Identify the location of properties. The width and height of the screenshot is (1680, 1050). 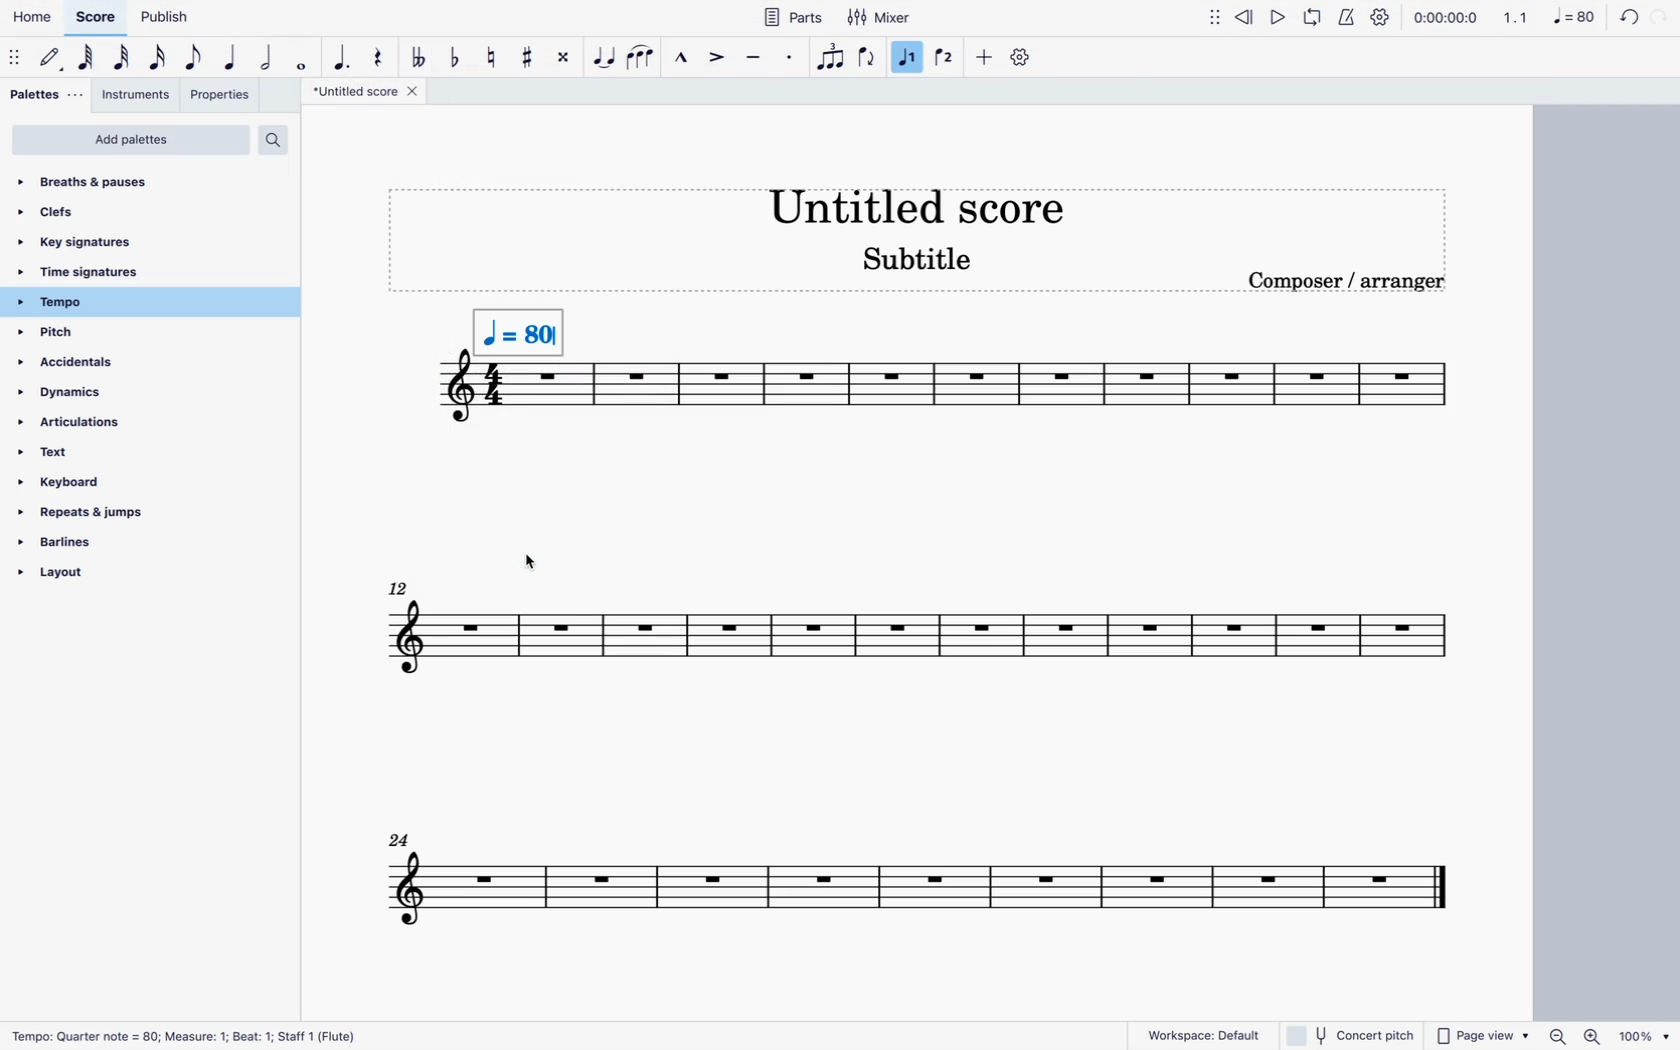
(219, 95).